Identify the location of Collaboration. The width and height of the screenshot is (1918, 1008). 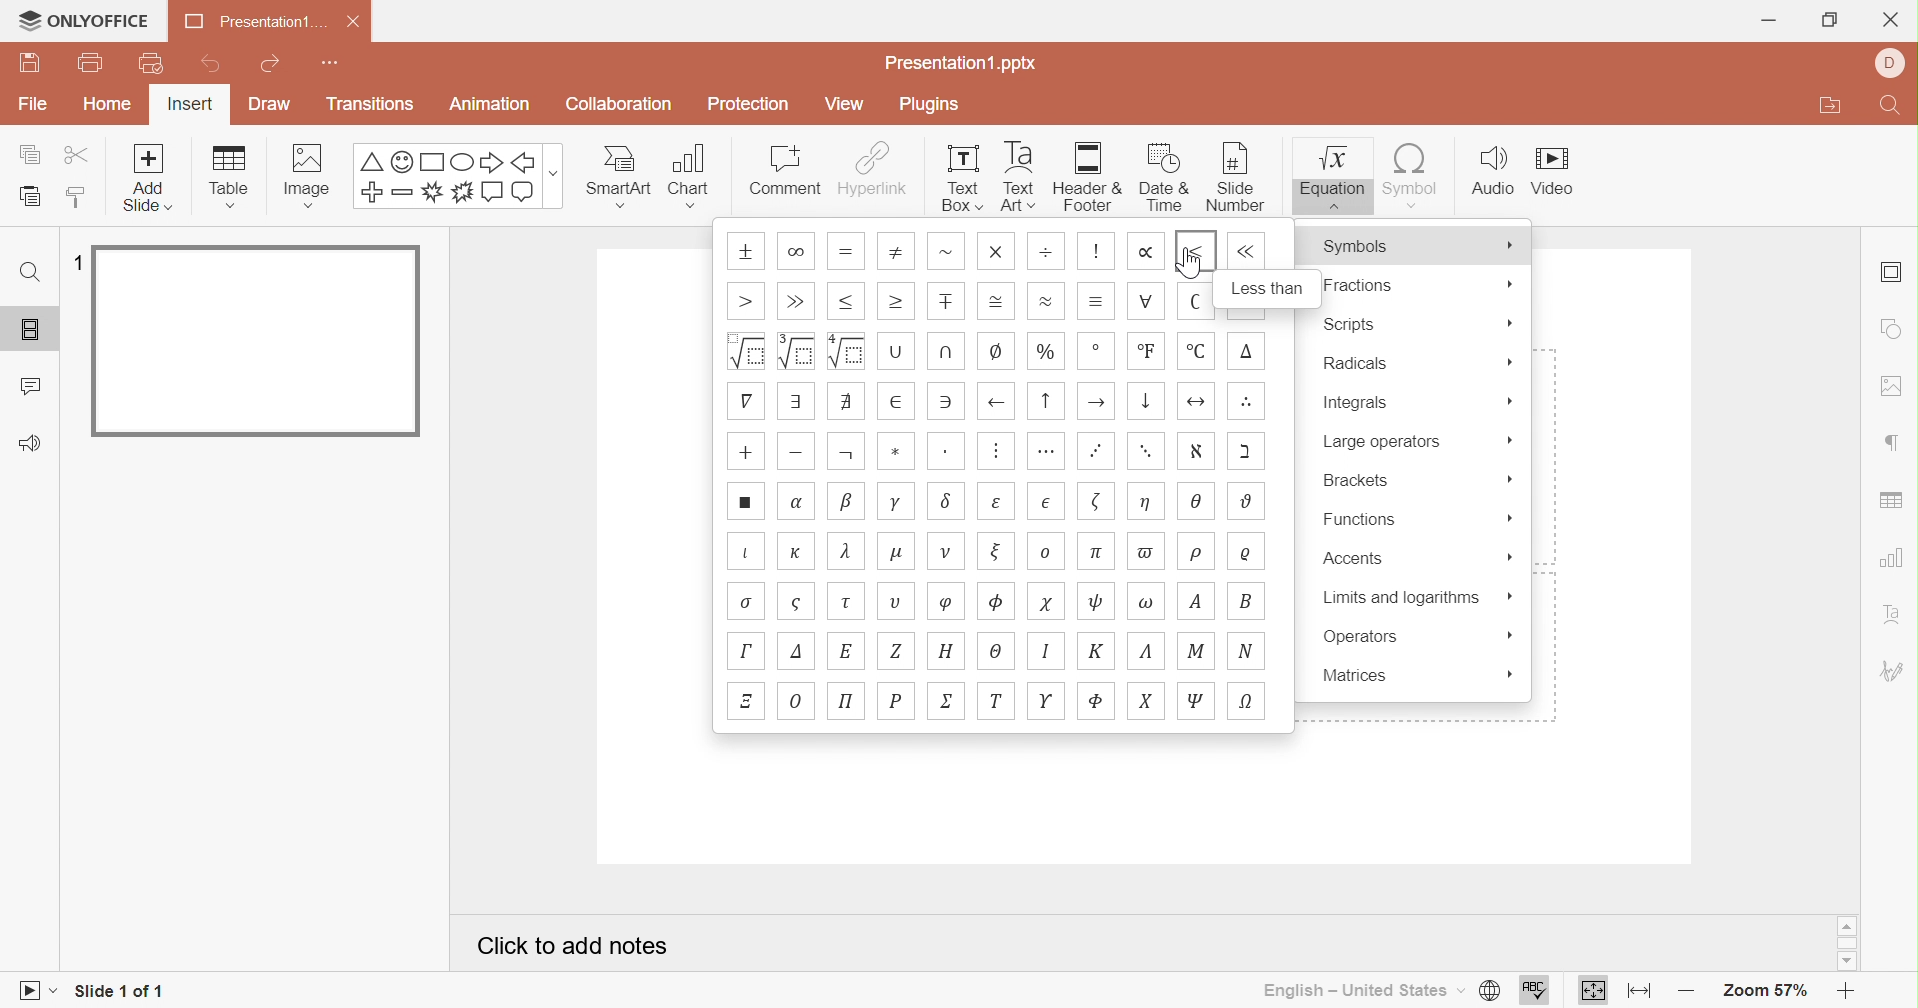
(619, 104).